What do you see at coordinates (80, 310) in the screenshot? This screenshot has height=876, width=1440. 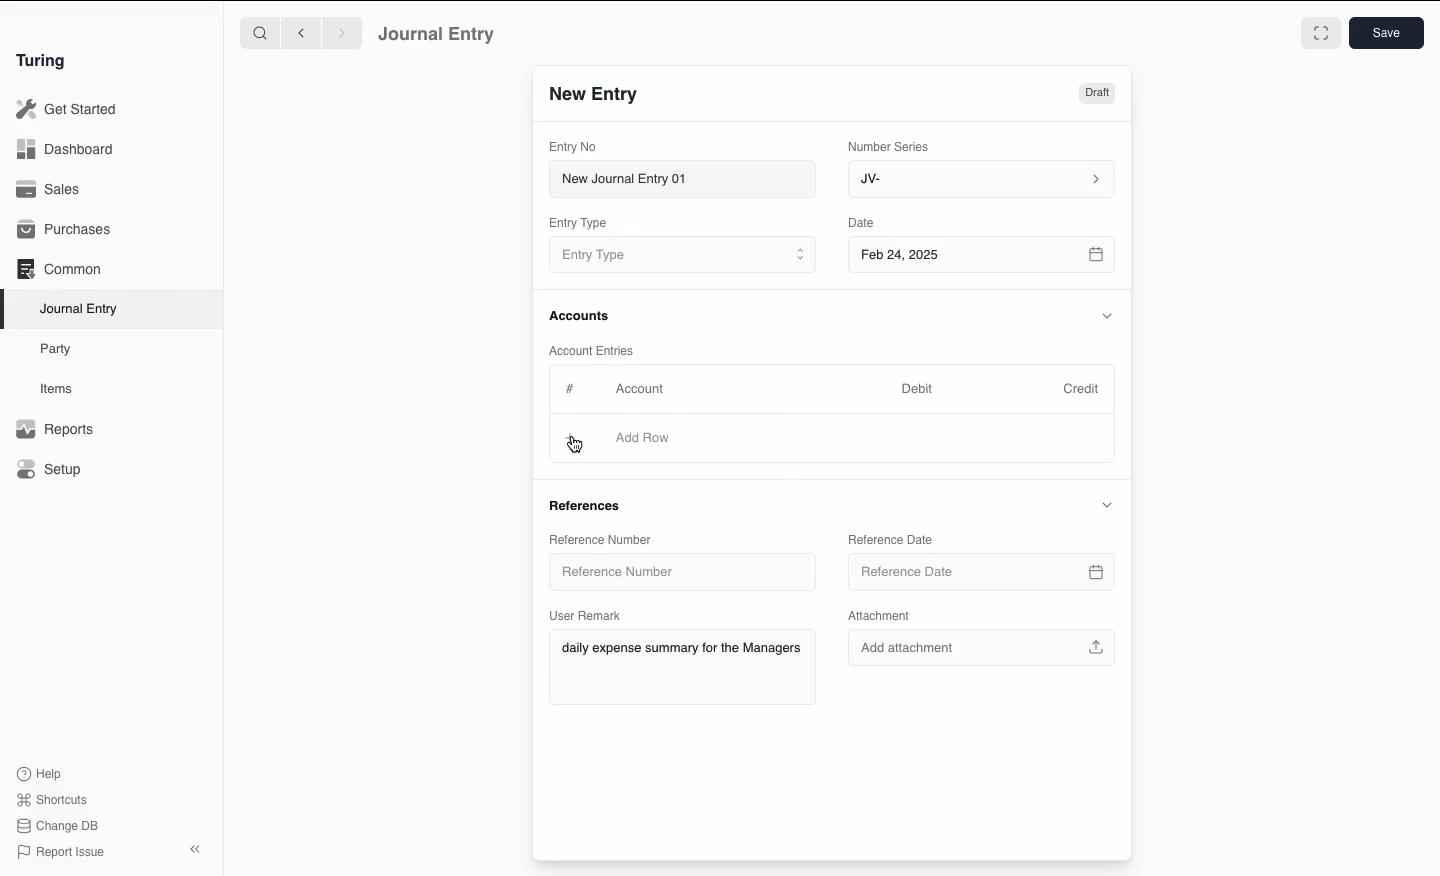 I see `Journal Entry` at bounding box center [80, 310].